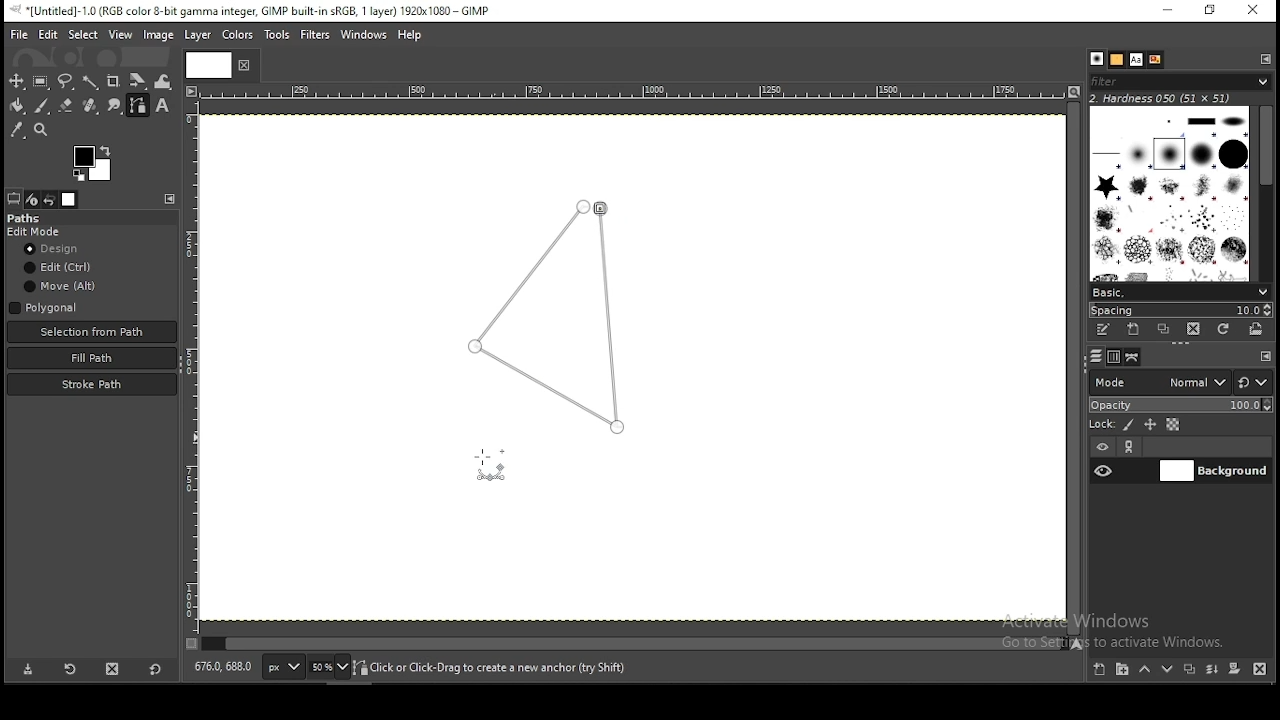  I want to click on lock pixels, so click(1129, 424).